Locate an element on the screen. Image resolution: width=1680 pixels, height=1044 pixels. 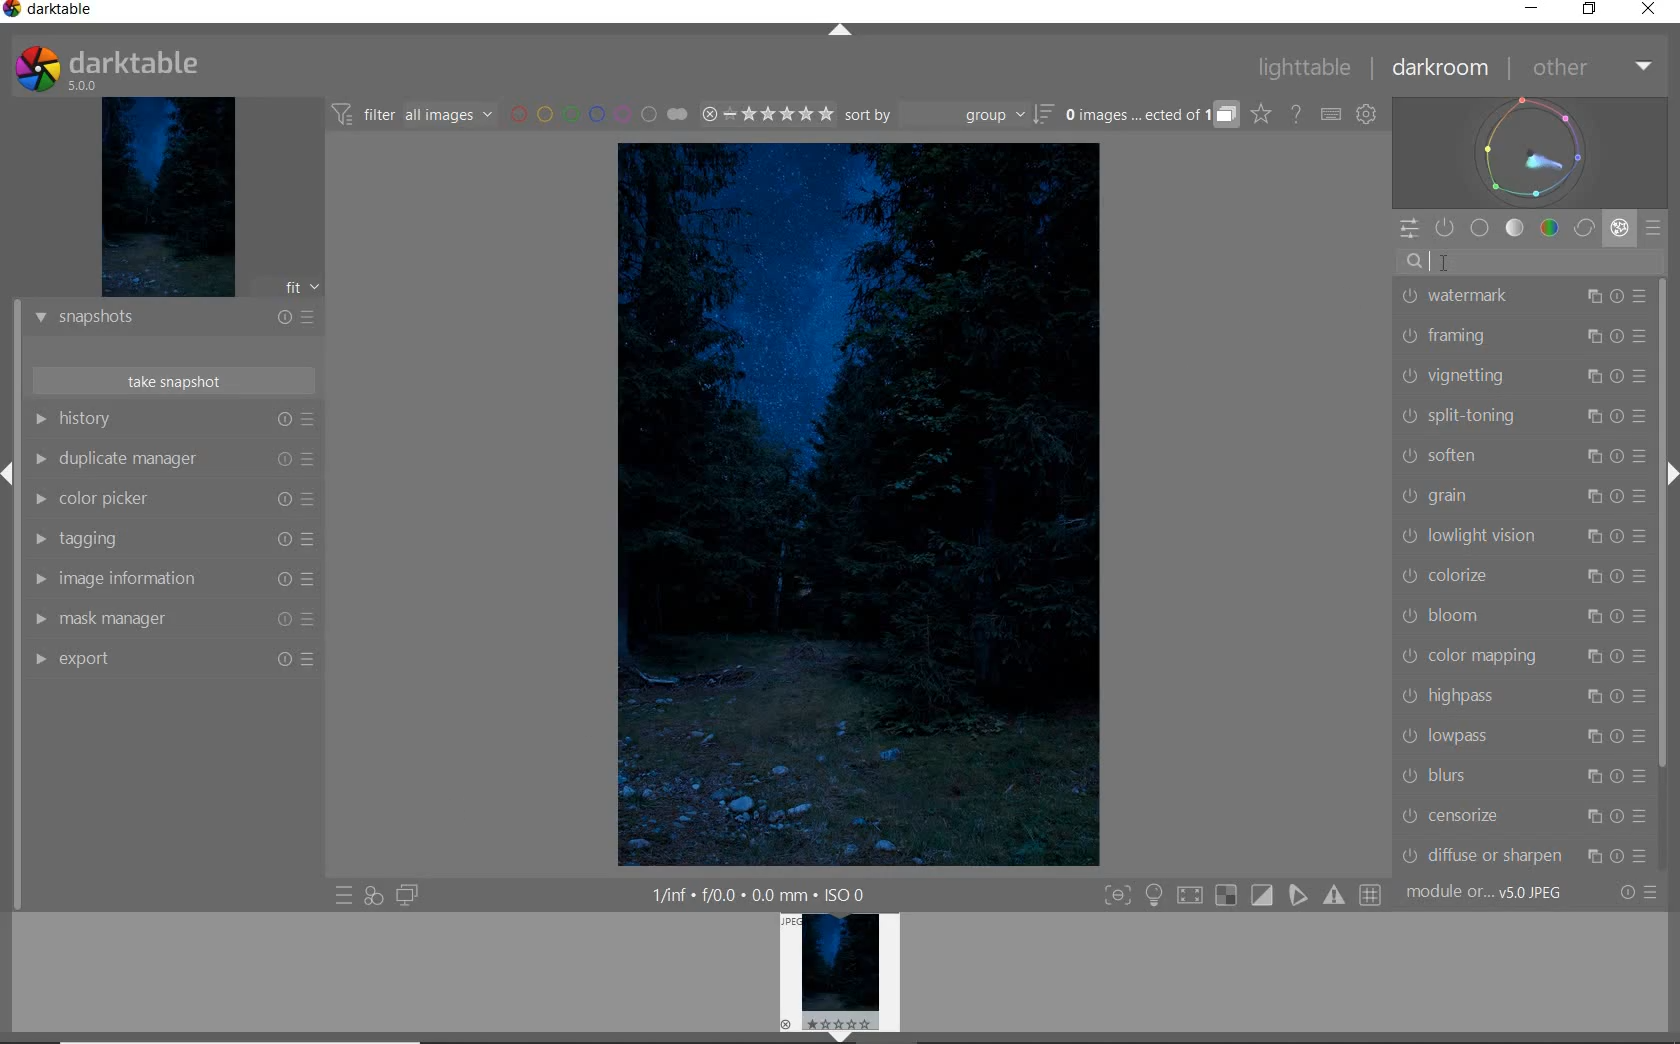
WAVEFORM is located at coordinates (1529, 152).